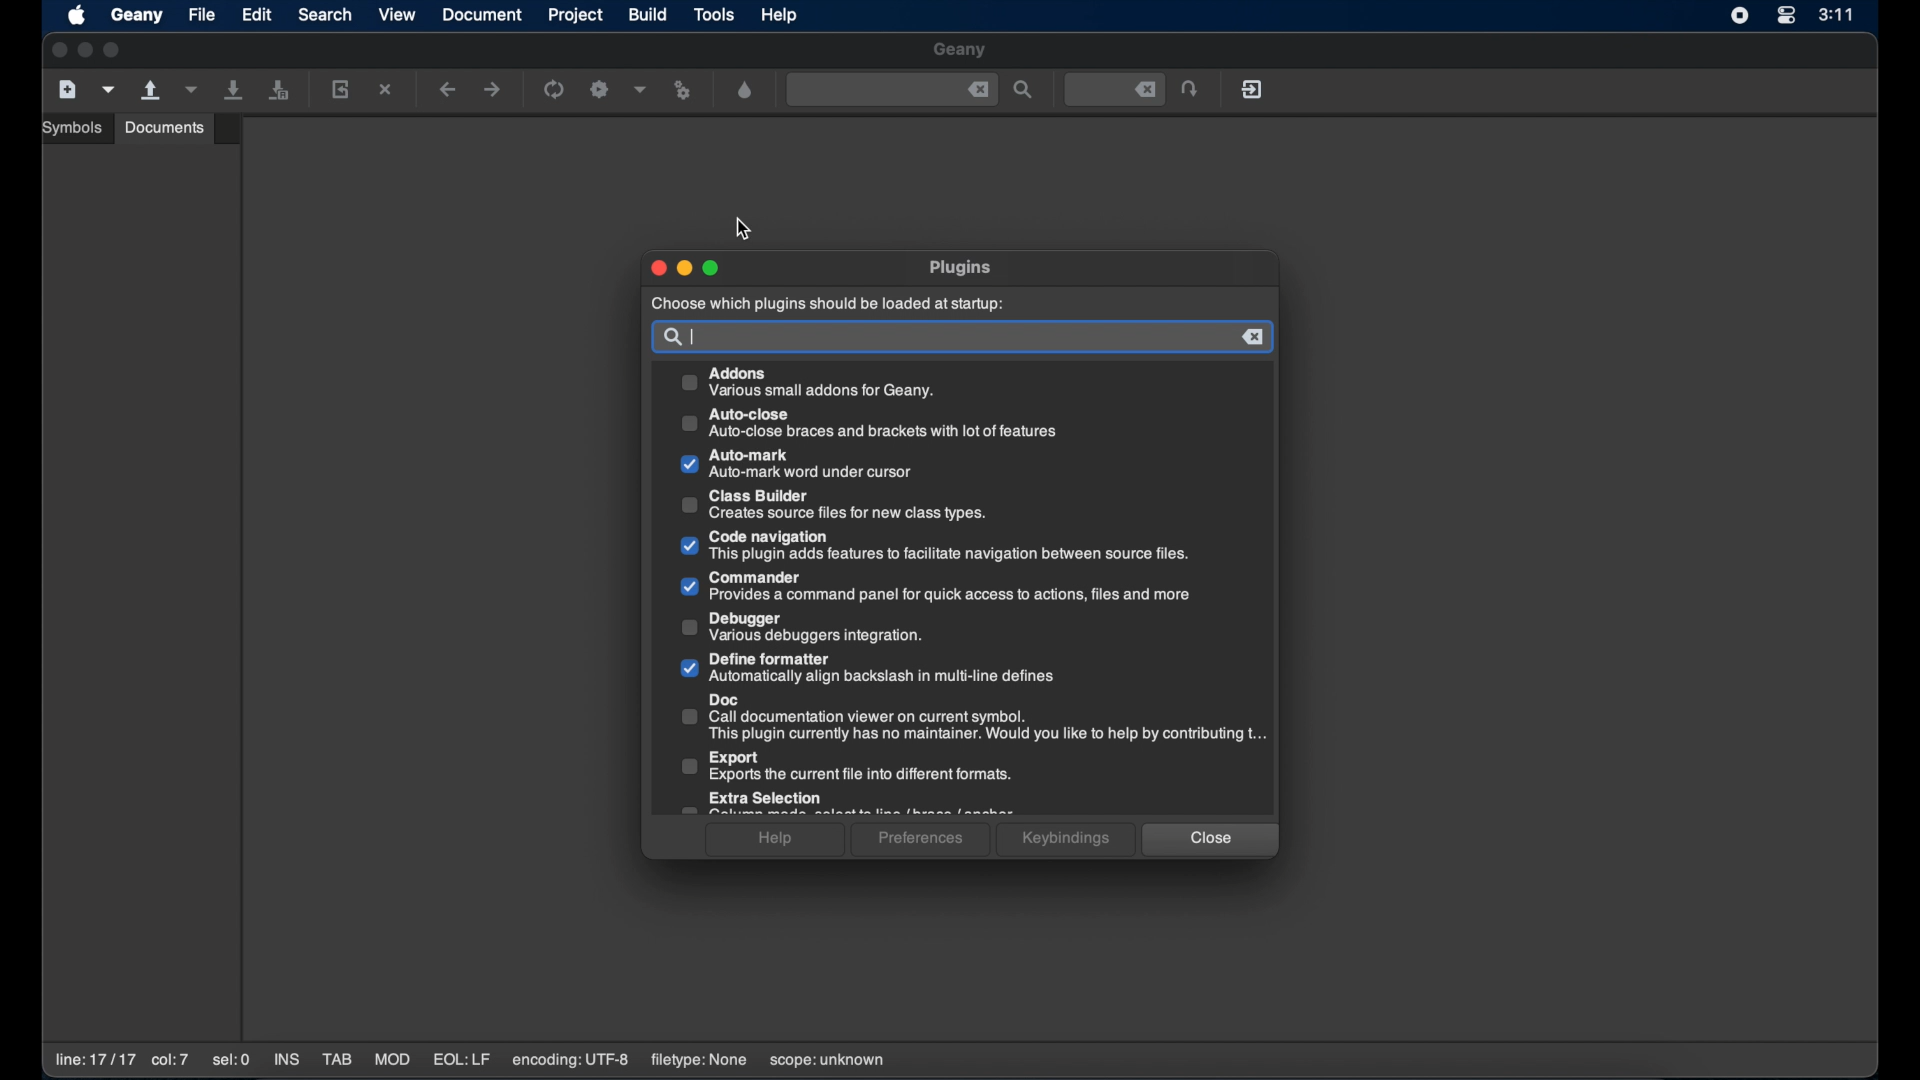 The image size is (1920, 1080). I want to click on Doc Call documentation viewer on current symbol.This plugin currently has no maintainer. Would you like to help by contributing t.., so click(970, 716).